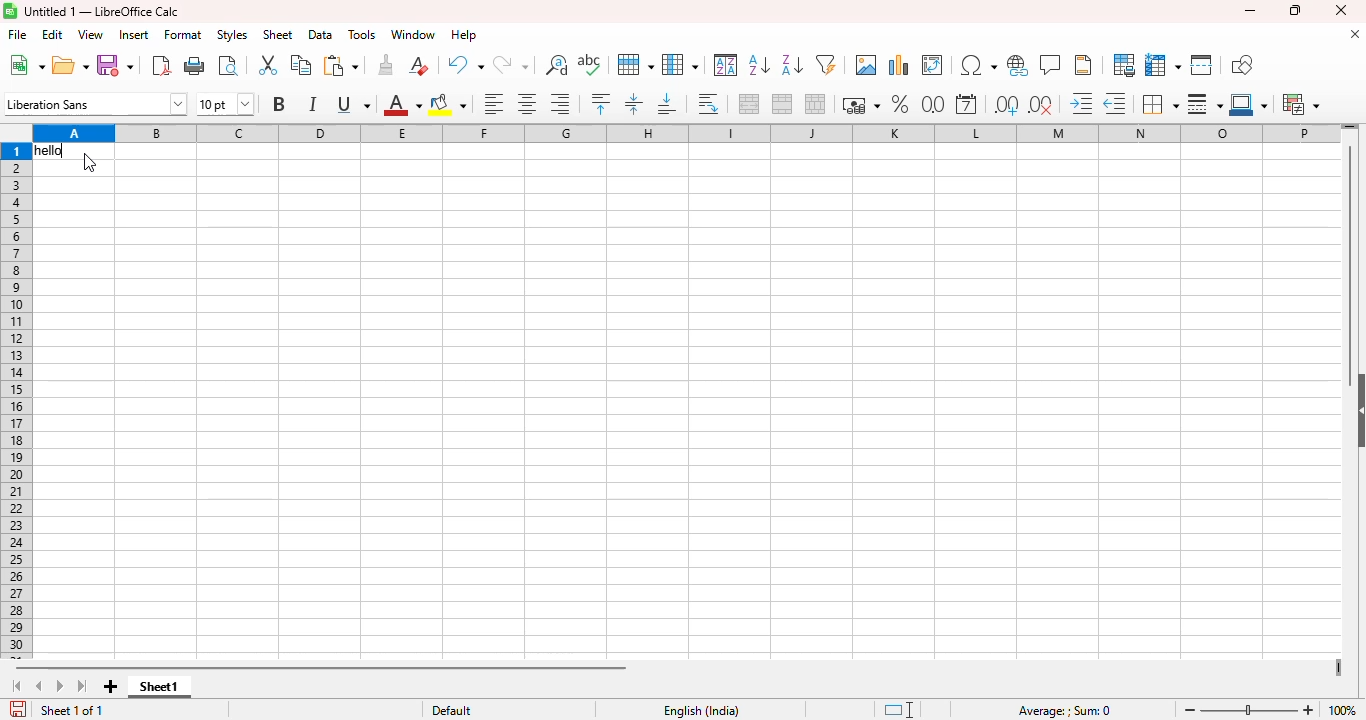  I want to click on align bottom, so click(668, 103).